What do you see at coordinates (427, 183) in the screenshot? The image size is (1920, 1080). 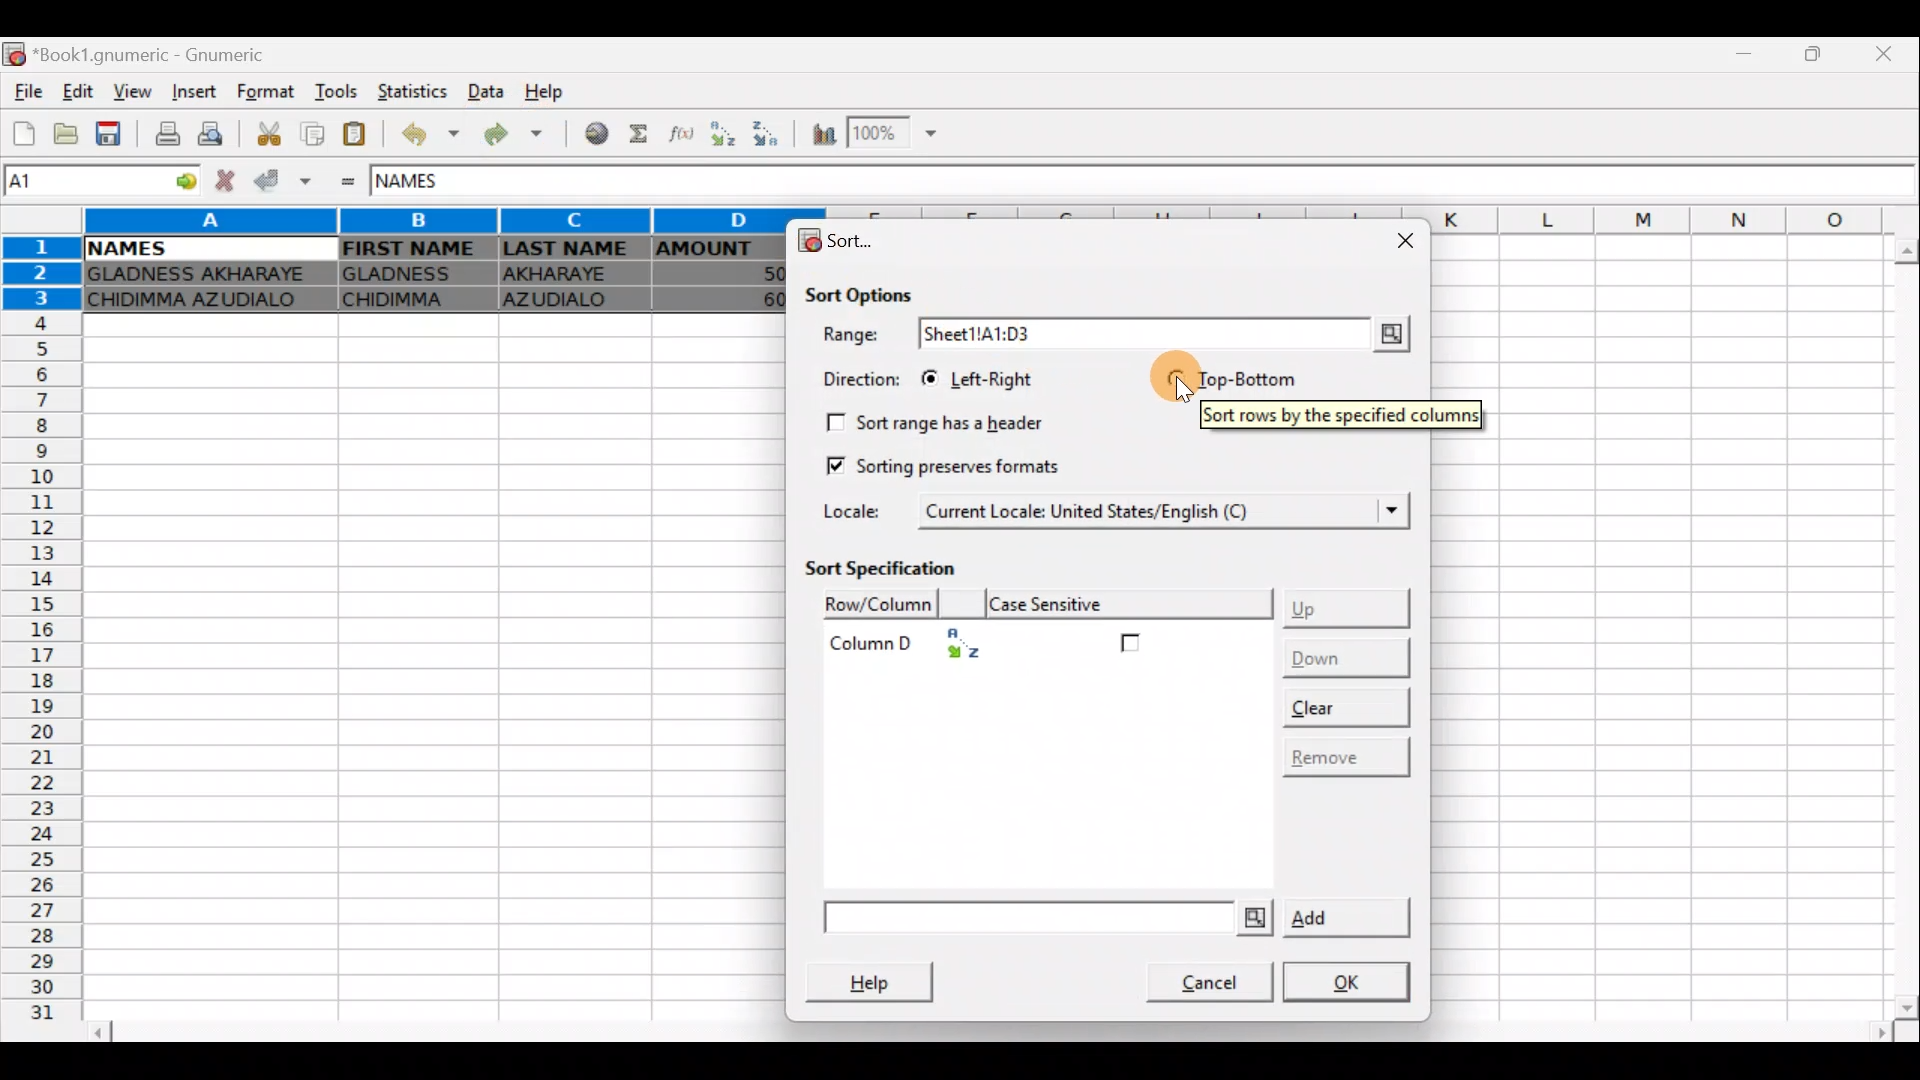 I see `NAMES` at bounding box center [427, 183].